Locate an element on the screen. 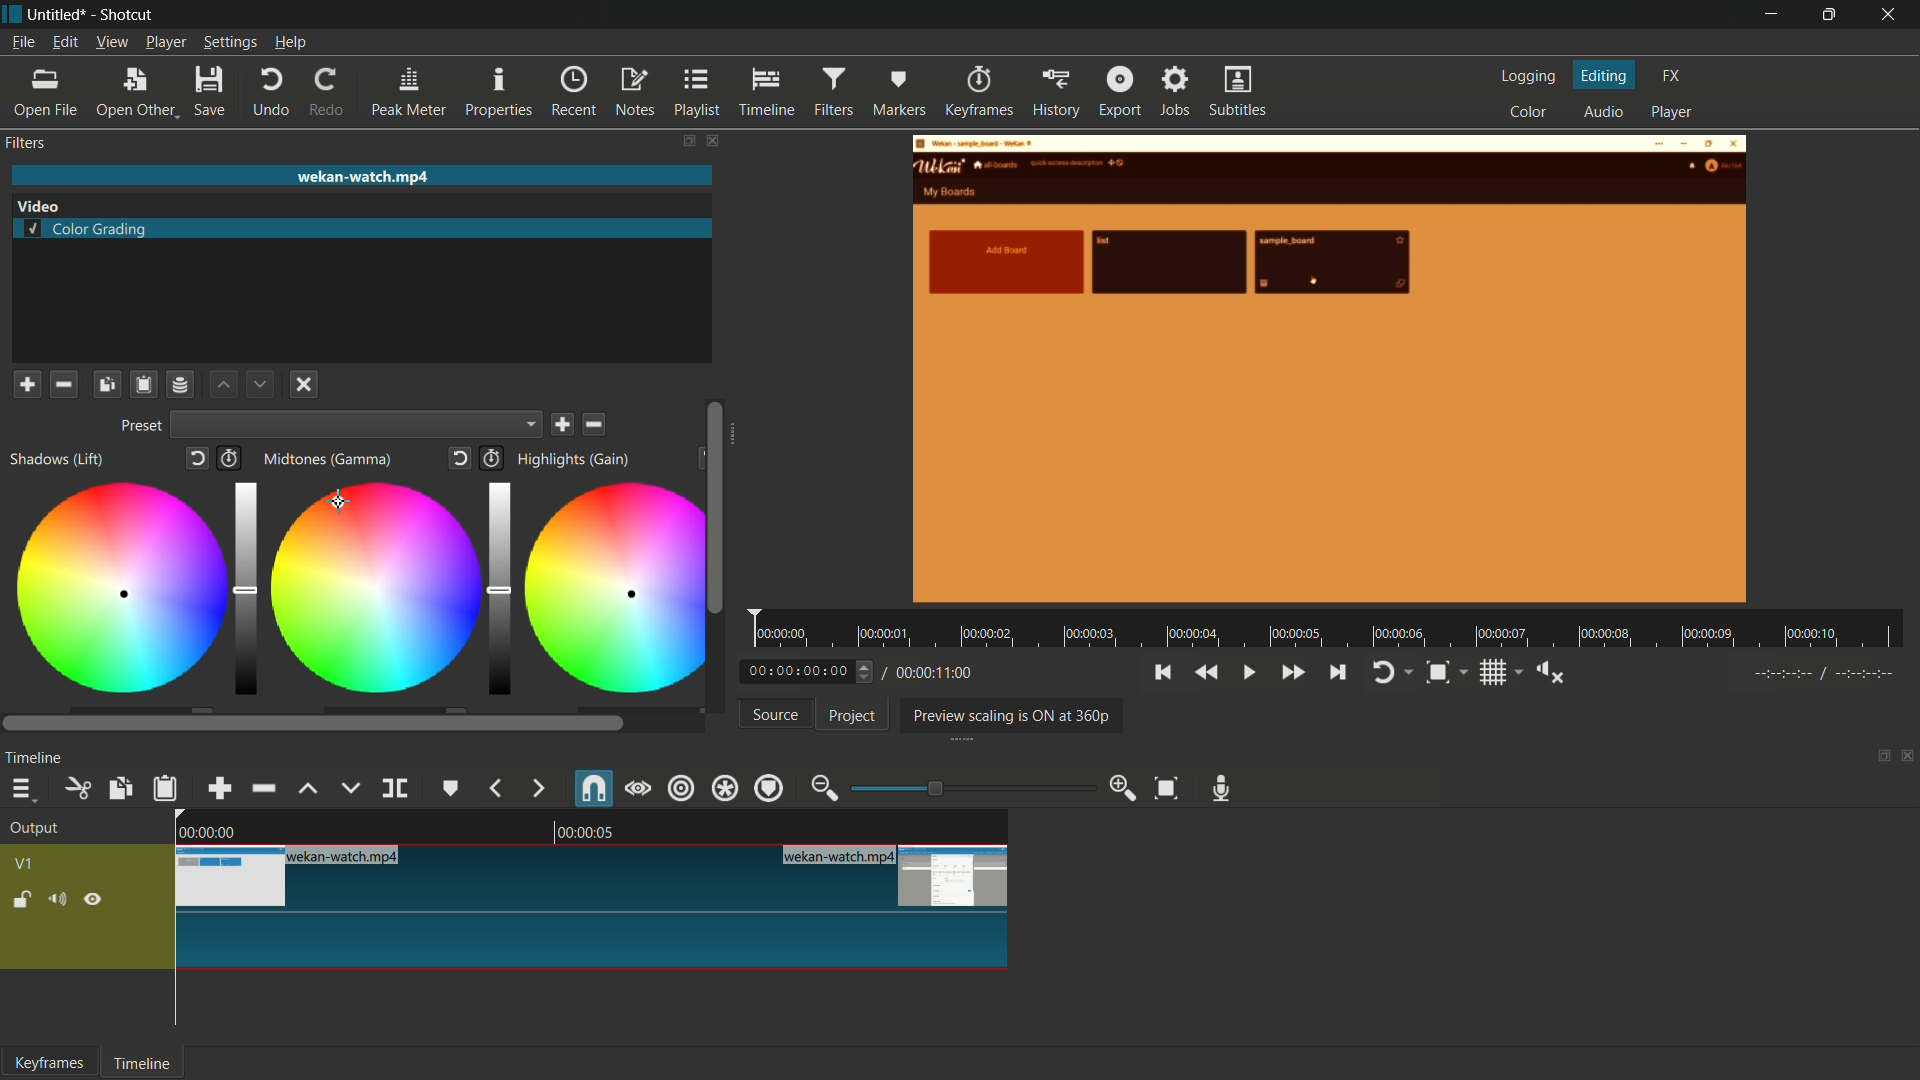 The width and height of the screenshot is (1920, 1080). dropdown is located at coordinates (356, 424).